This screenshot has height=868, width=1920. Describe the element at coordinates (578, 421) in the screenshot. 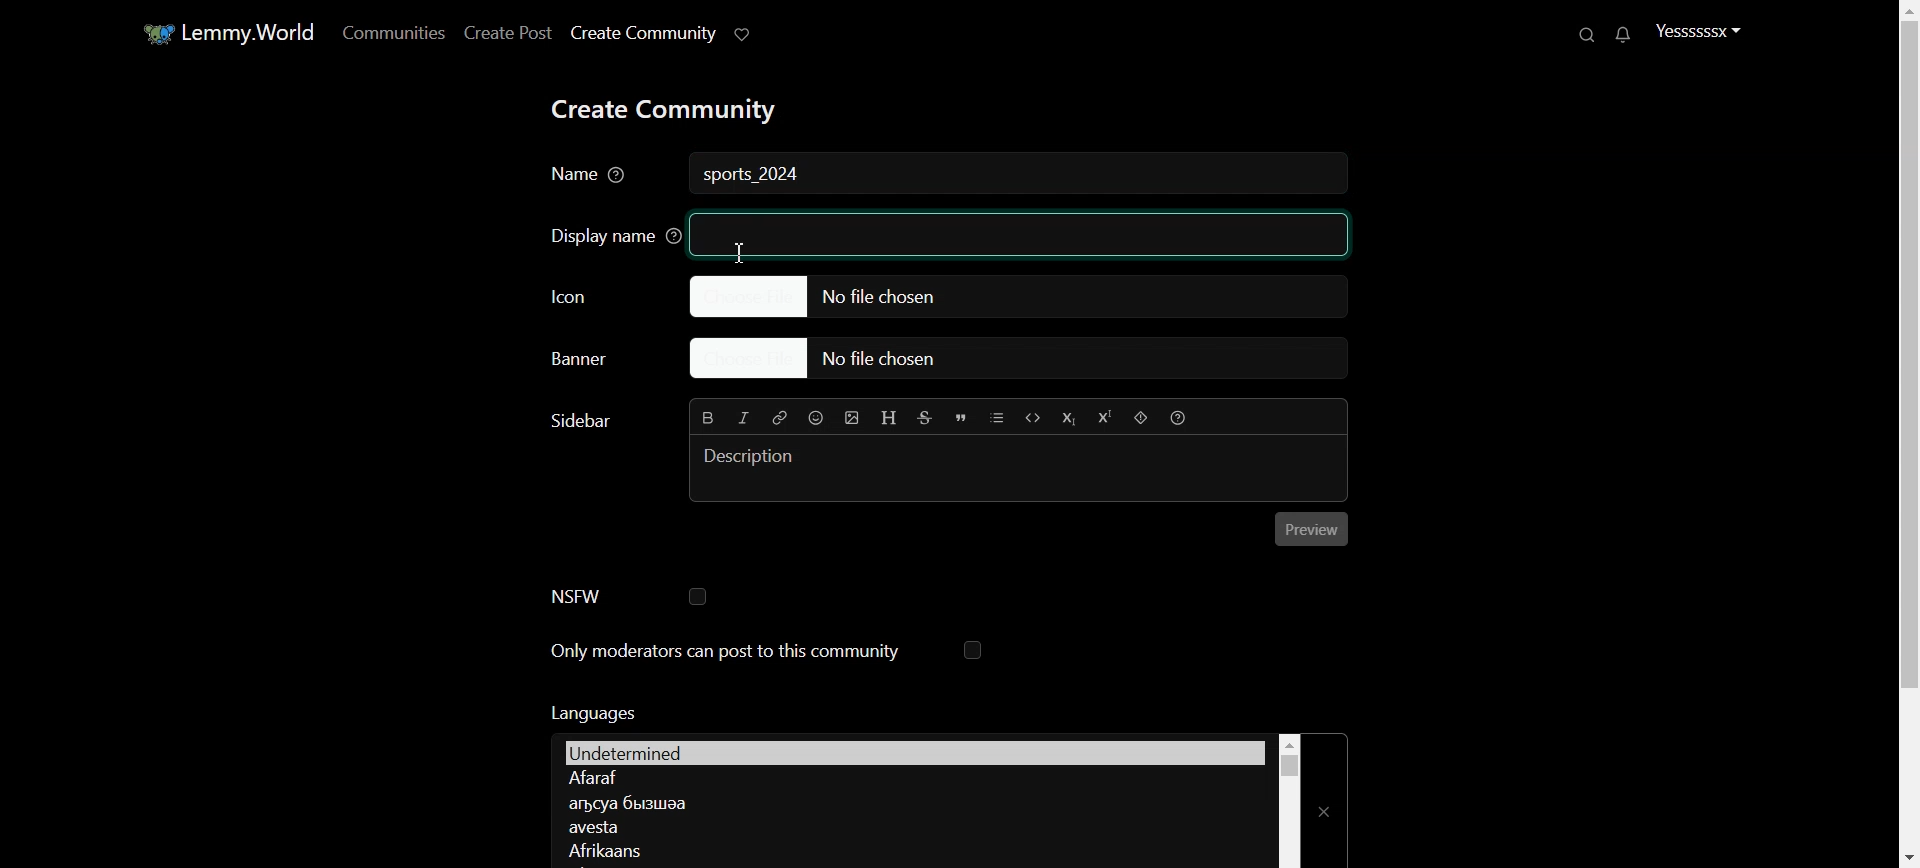

I see `Text` at that location.